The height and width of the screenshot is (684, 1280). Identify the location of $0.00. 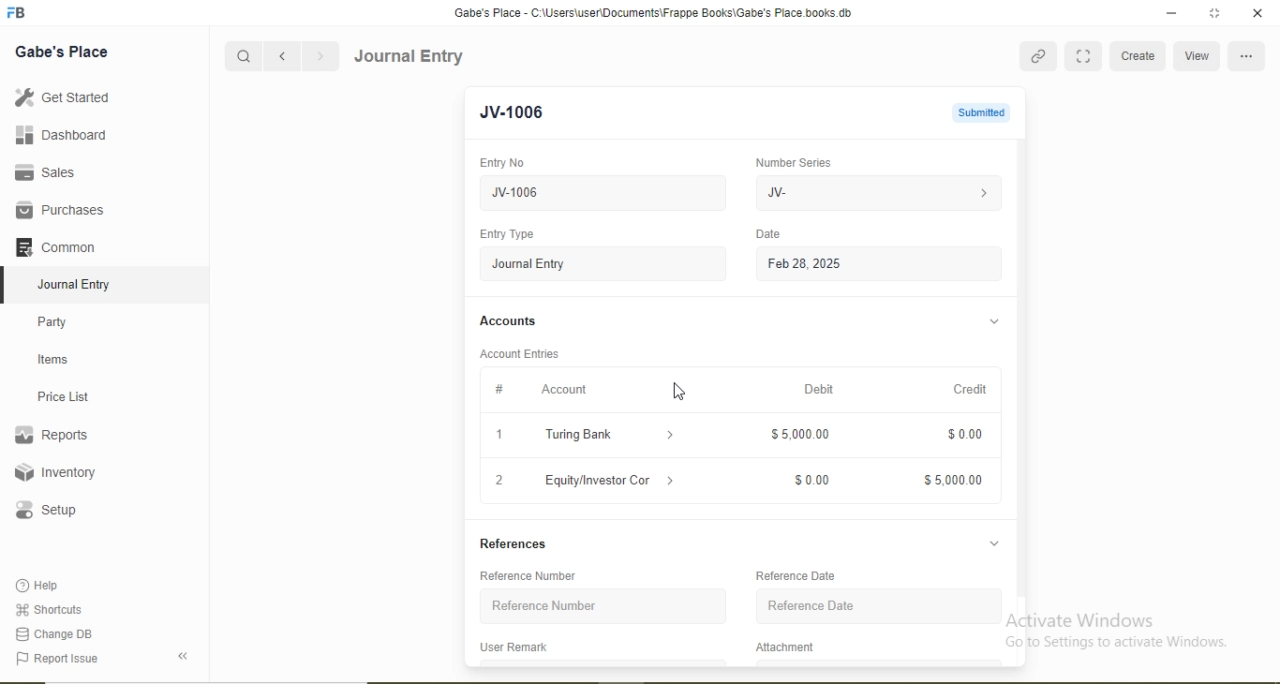
(965, 435).